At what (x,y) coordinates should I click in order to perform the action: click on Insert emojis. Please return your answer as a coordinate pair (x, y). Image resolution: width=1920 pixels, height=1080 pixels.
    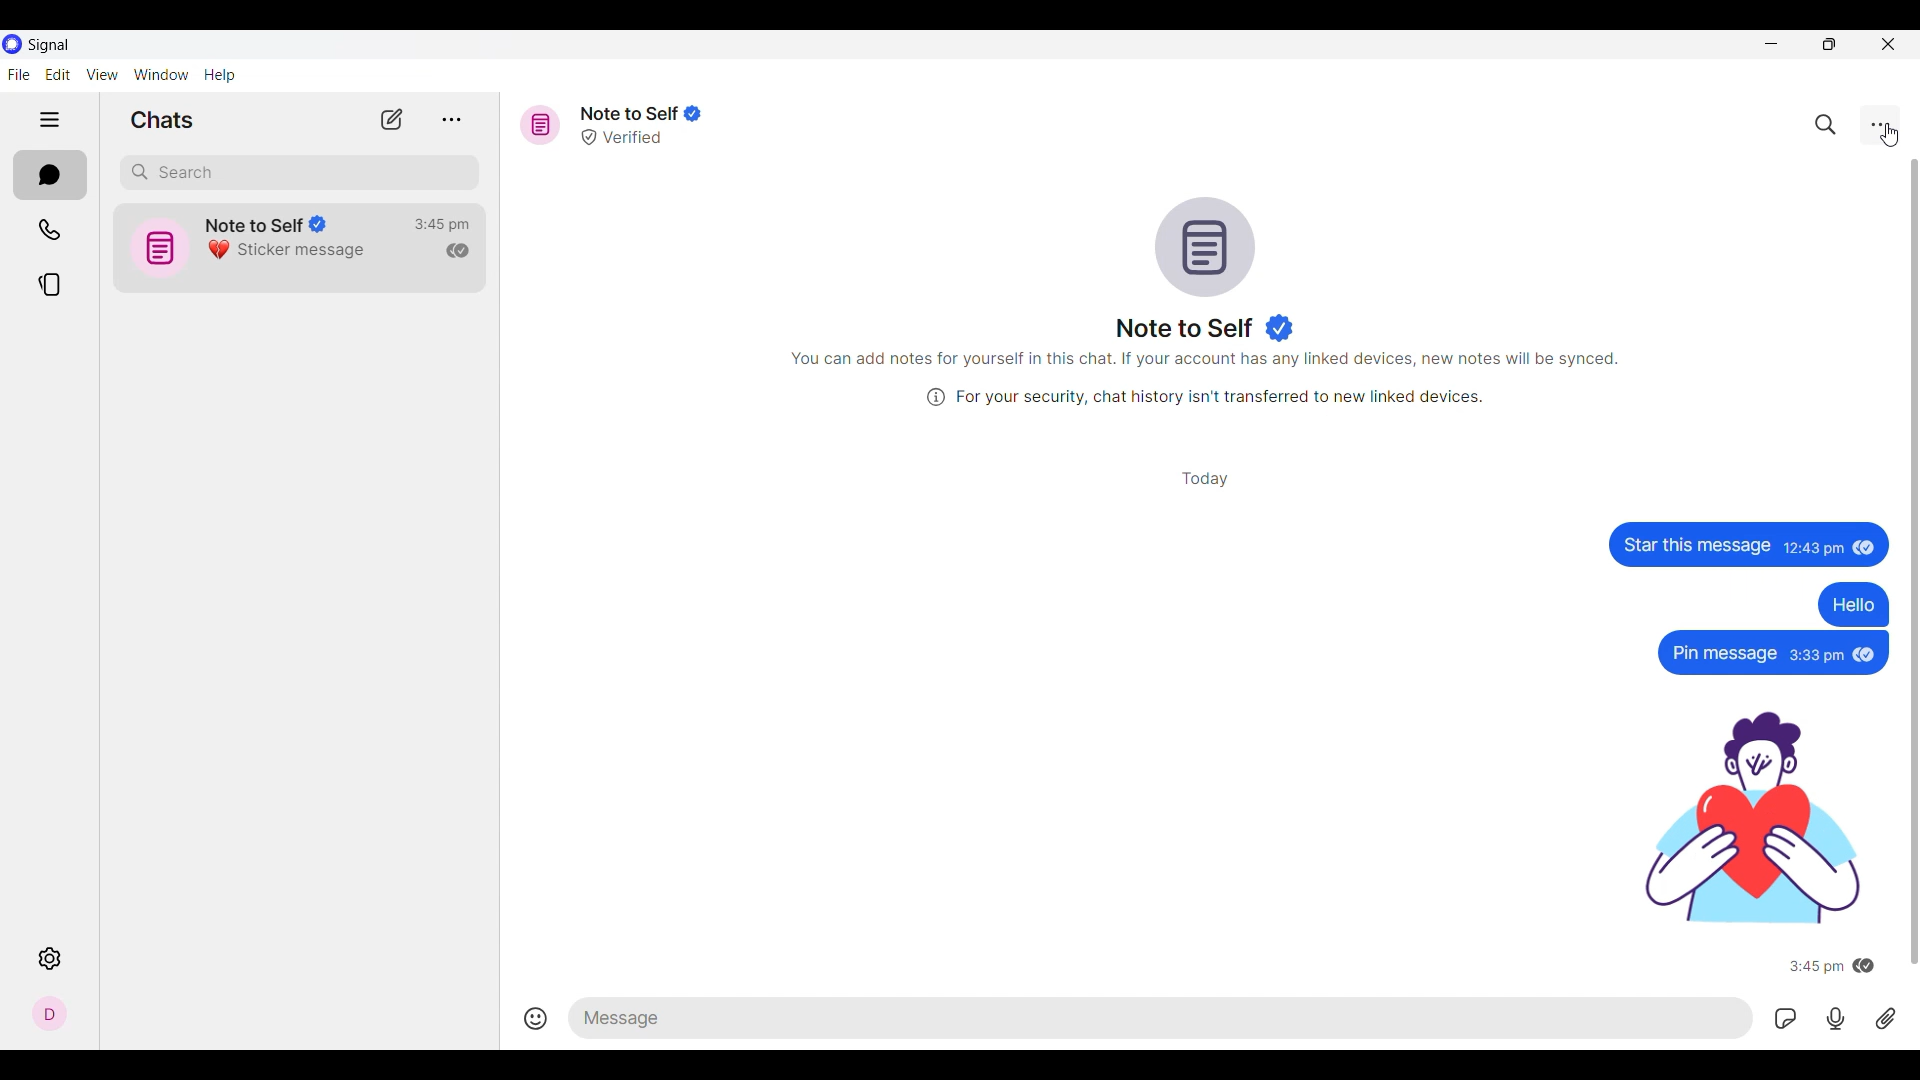
    Looking at the image, I should click on (535, 1018).